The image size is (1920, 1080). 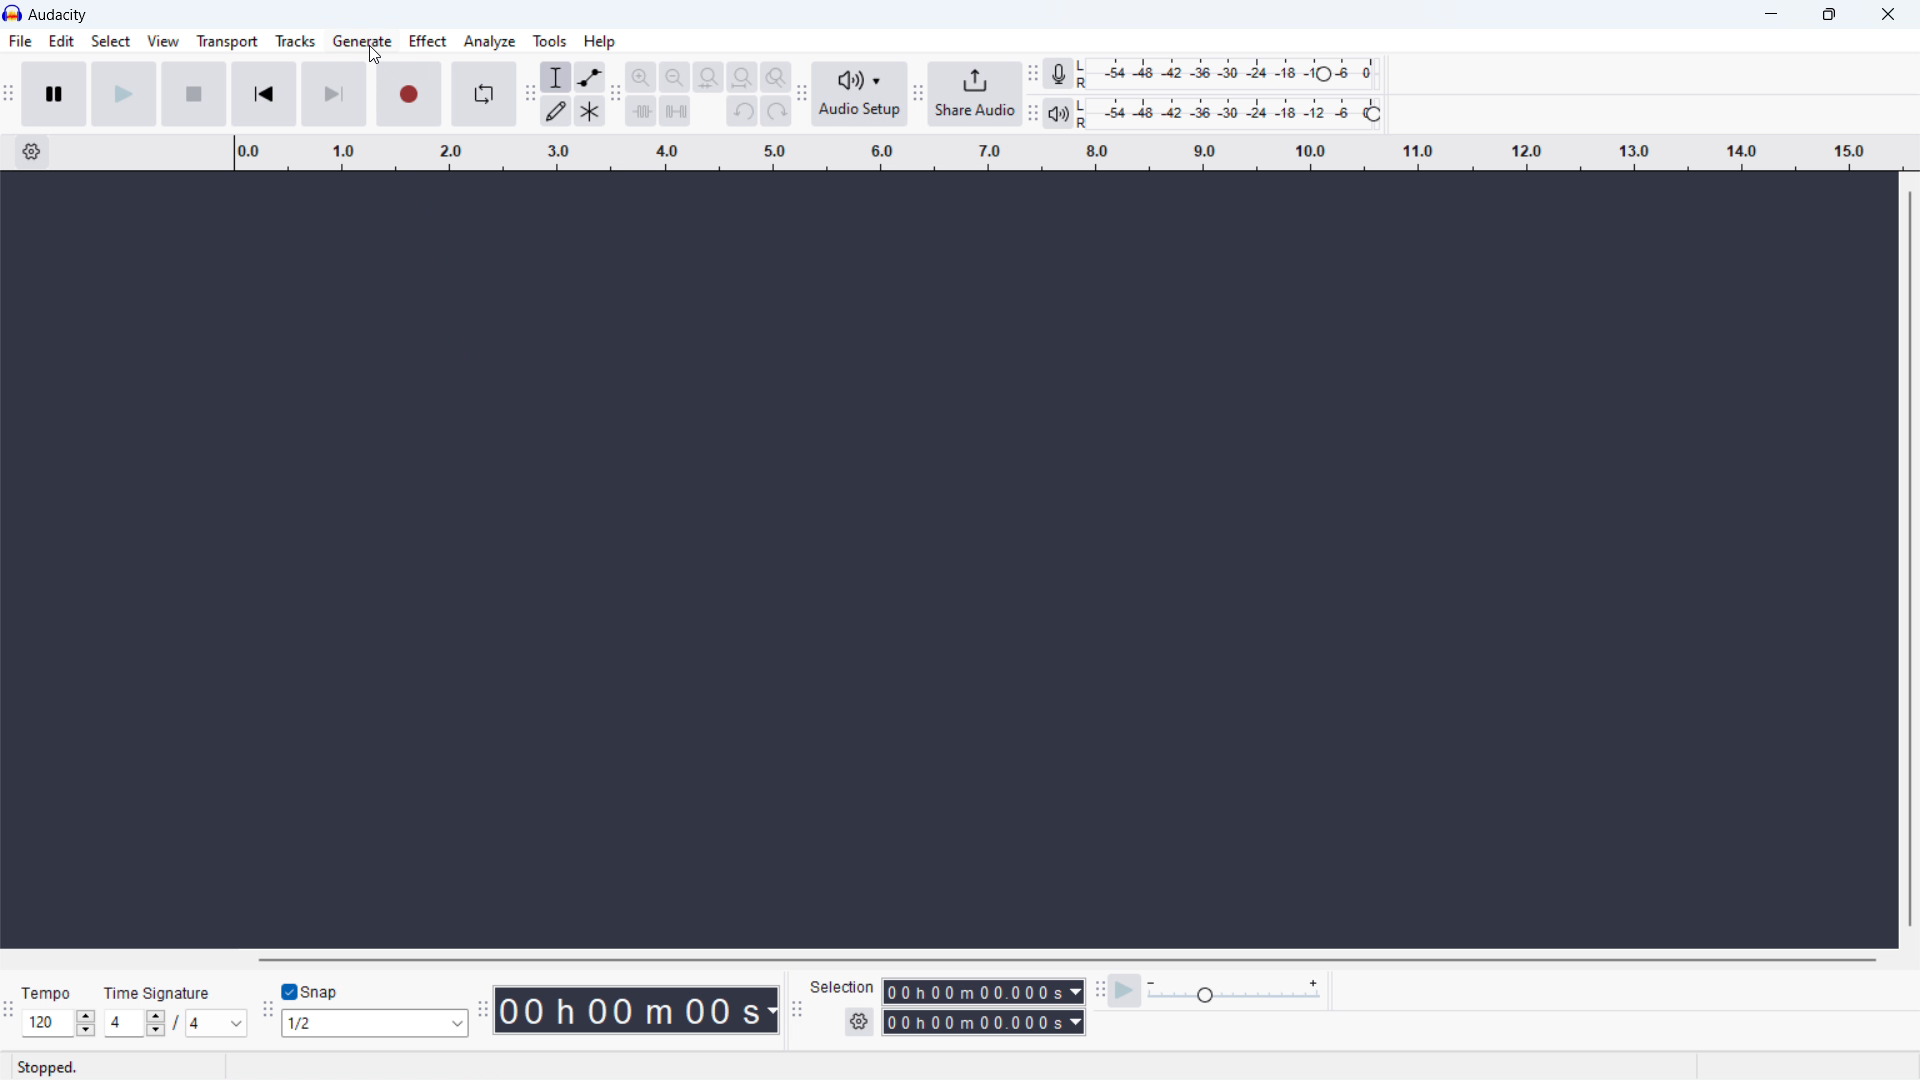 What do you see at coordinates (551, 40) in the screenshot?
I see `tools` at bounding box center [551, 40].